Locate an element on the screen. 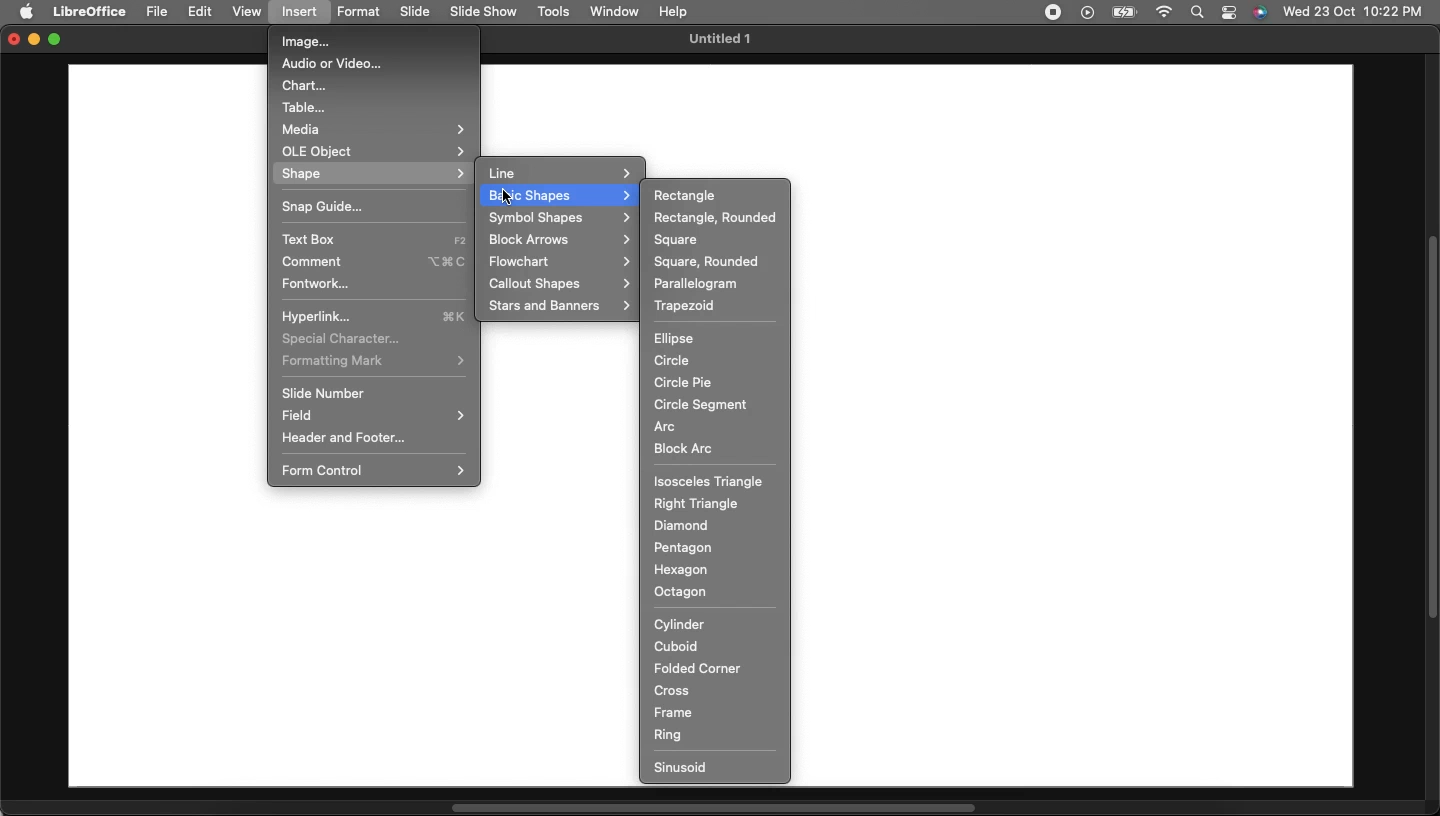  Pentagon is located at coordinates (682, 548).